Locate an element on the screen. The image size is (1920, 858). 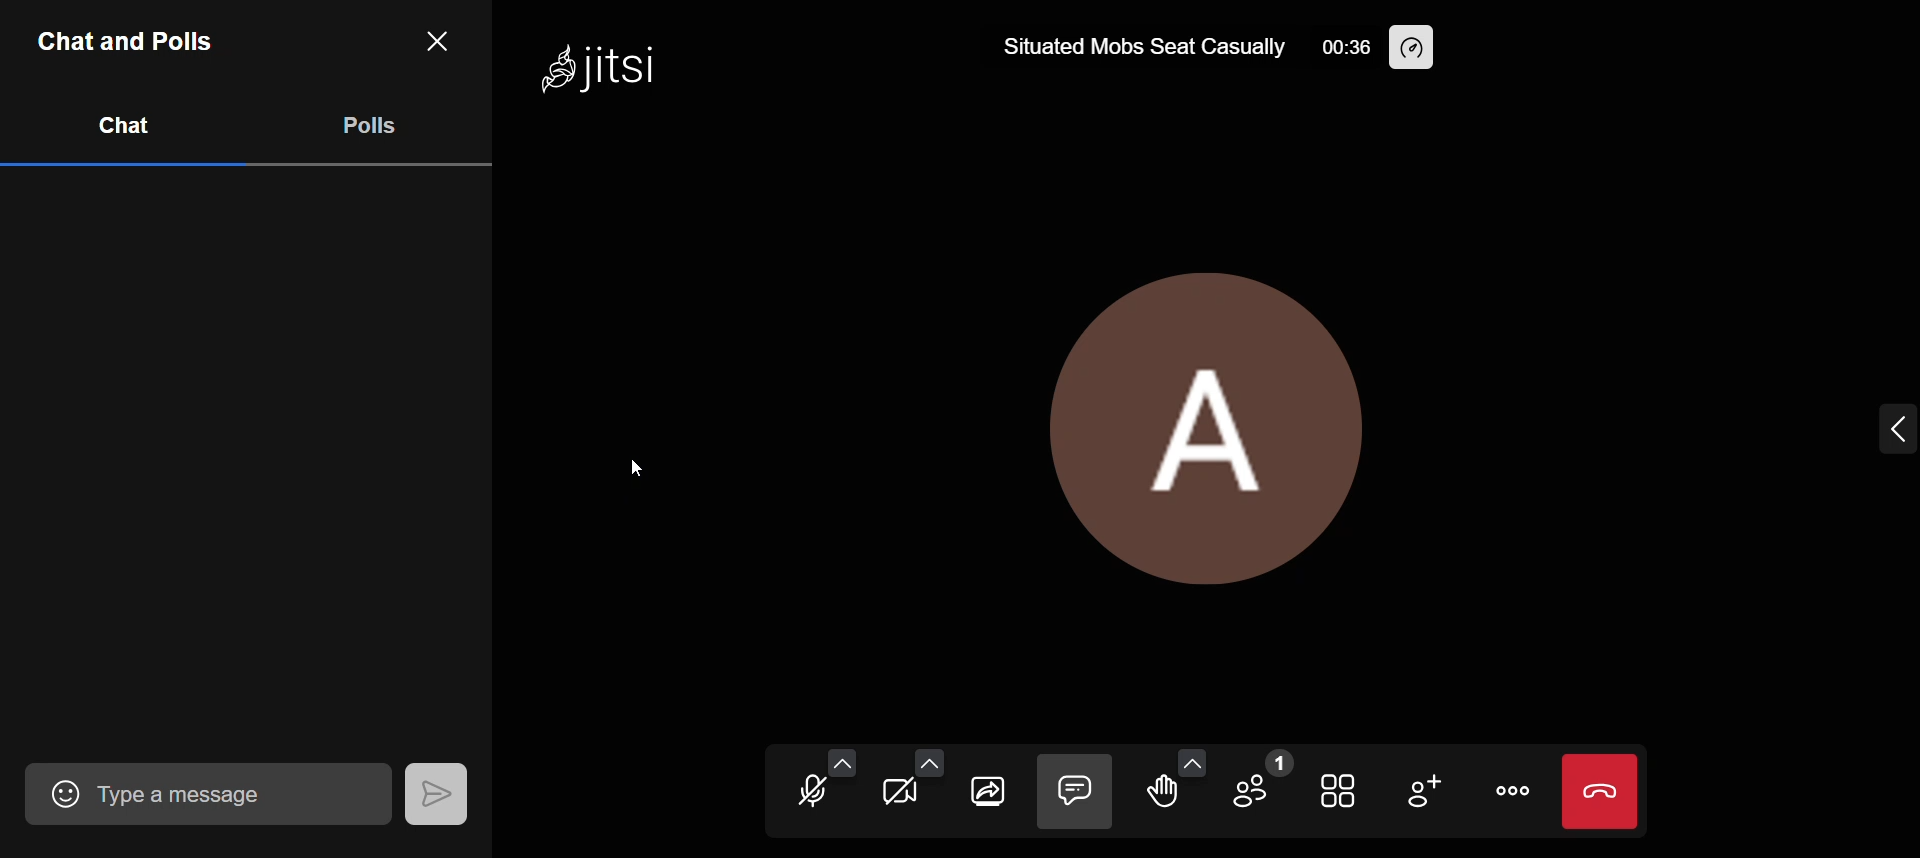
00:36 is located at coordinates (1347, 46).